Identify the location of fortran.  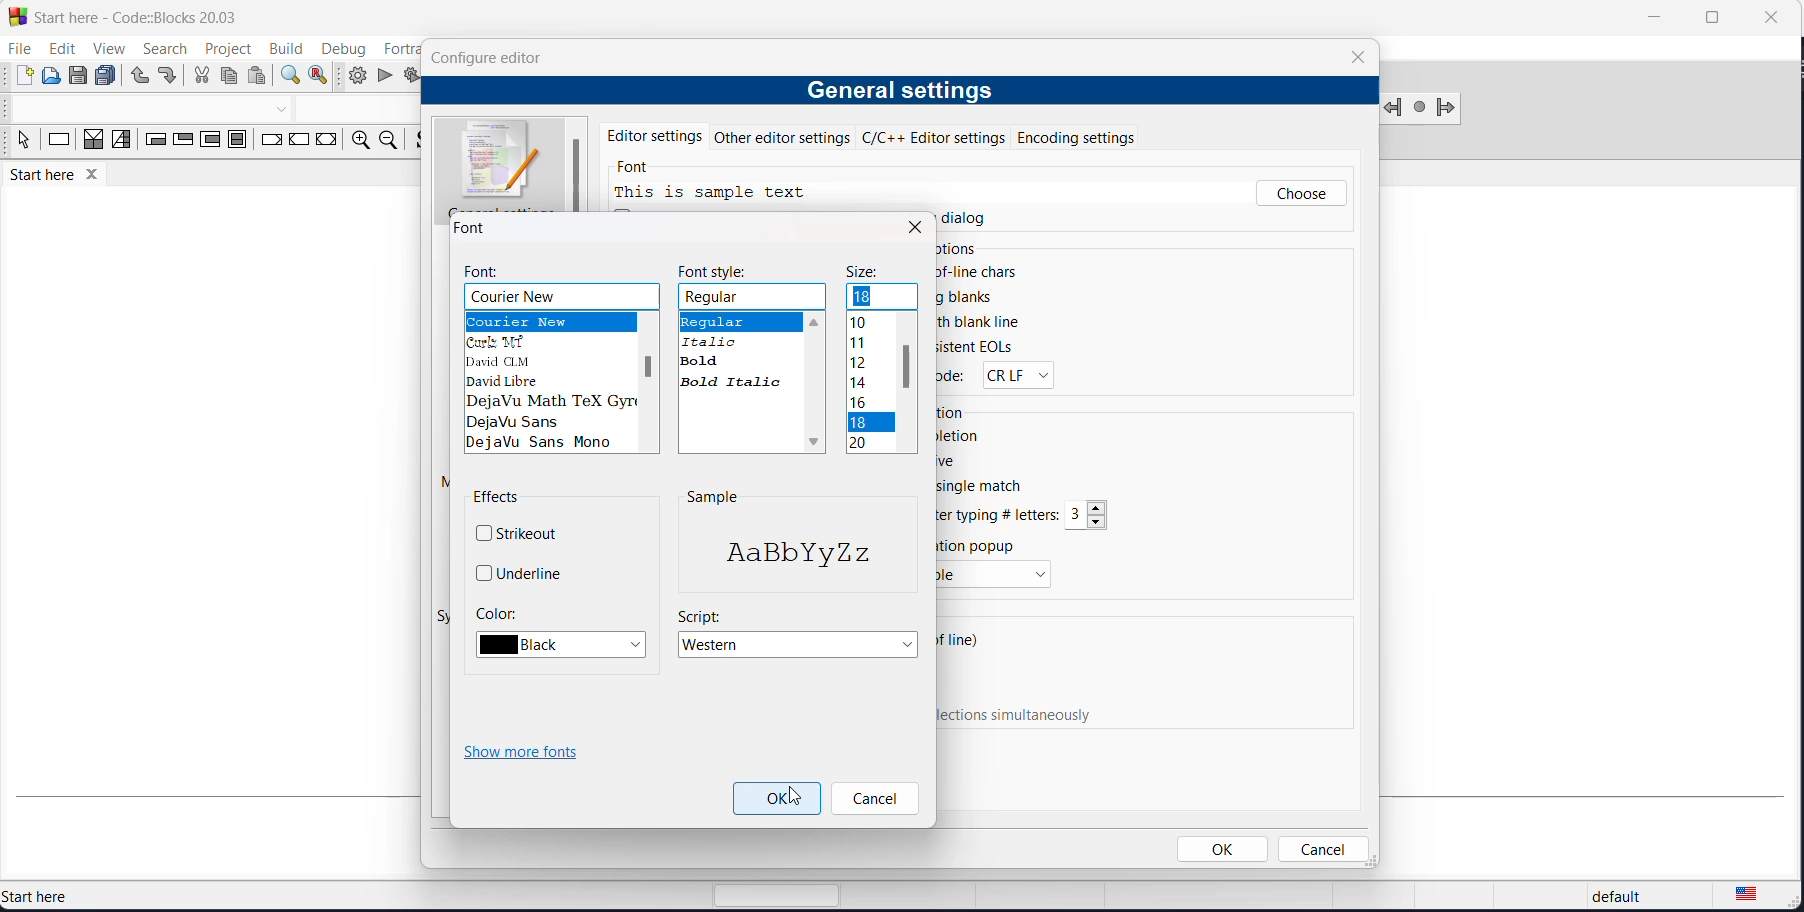
(396, 46).